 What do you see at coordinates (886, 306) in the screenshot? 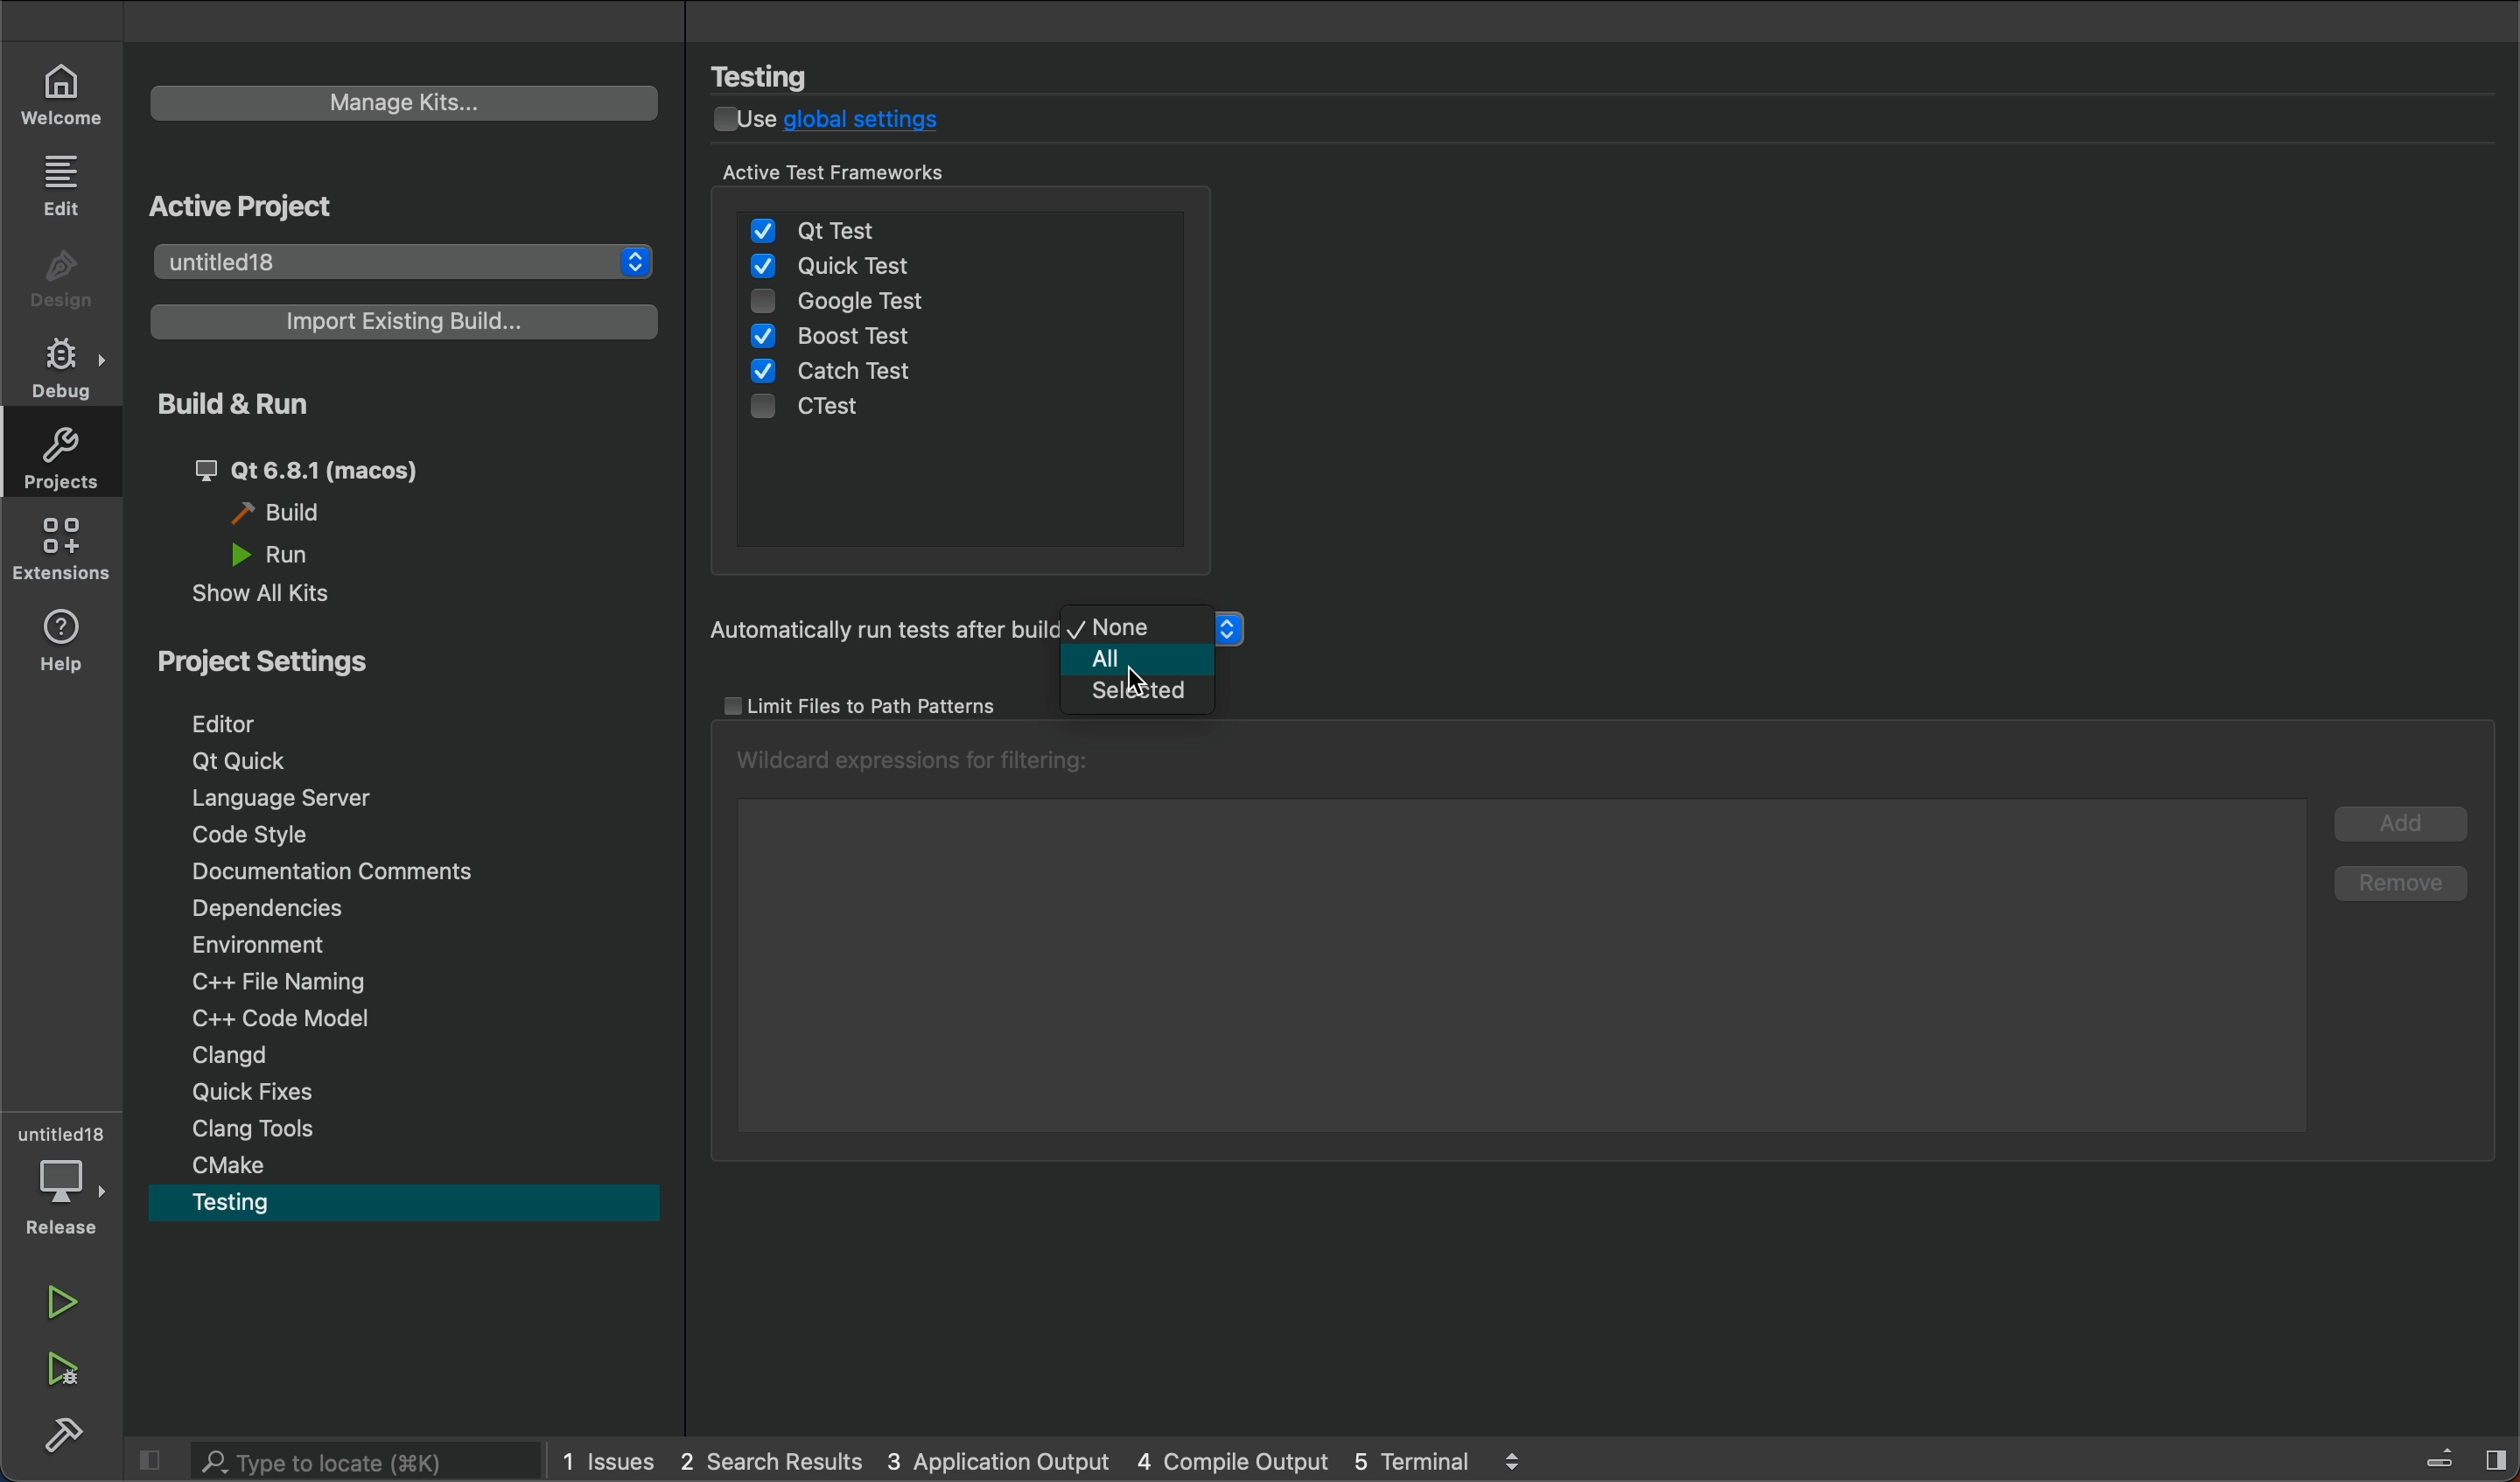
I see `google test` at bounding box center [886, 306].